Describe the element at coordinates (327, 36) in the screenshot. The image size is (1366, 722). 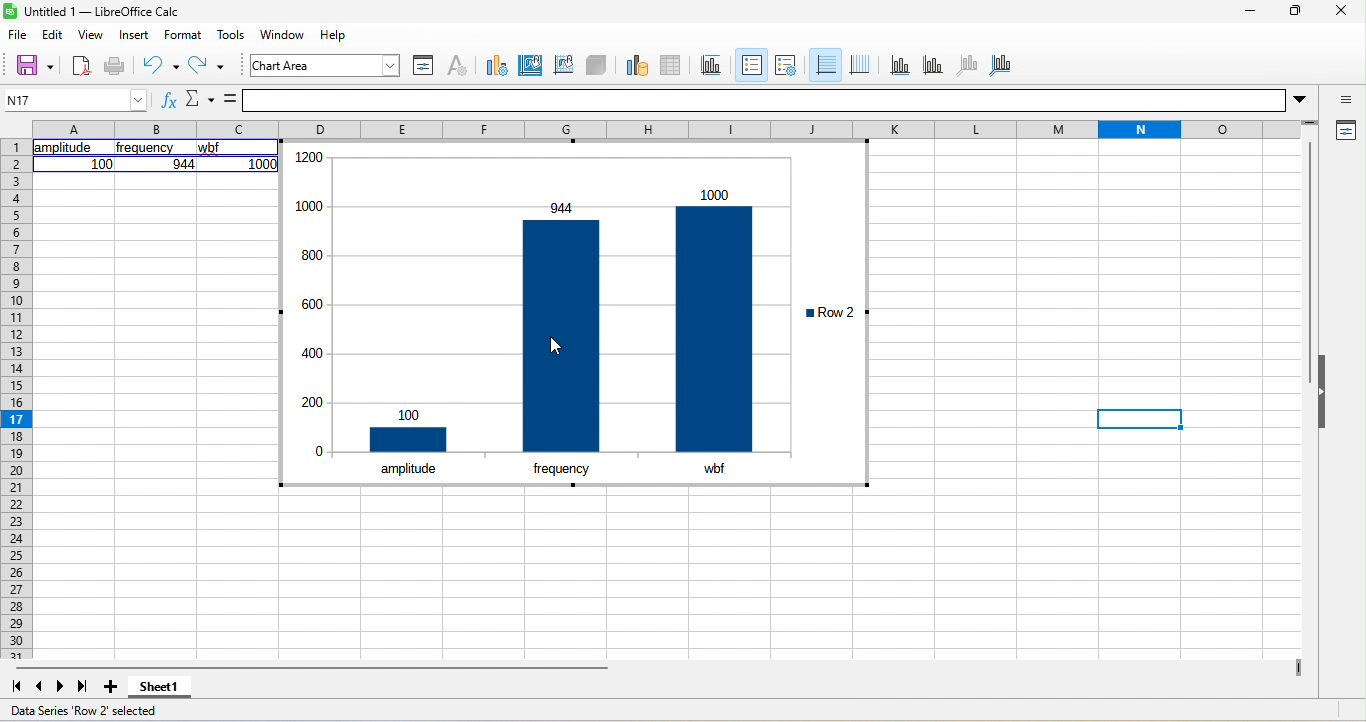
I see `help` at that location.